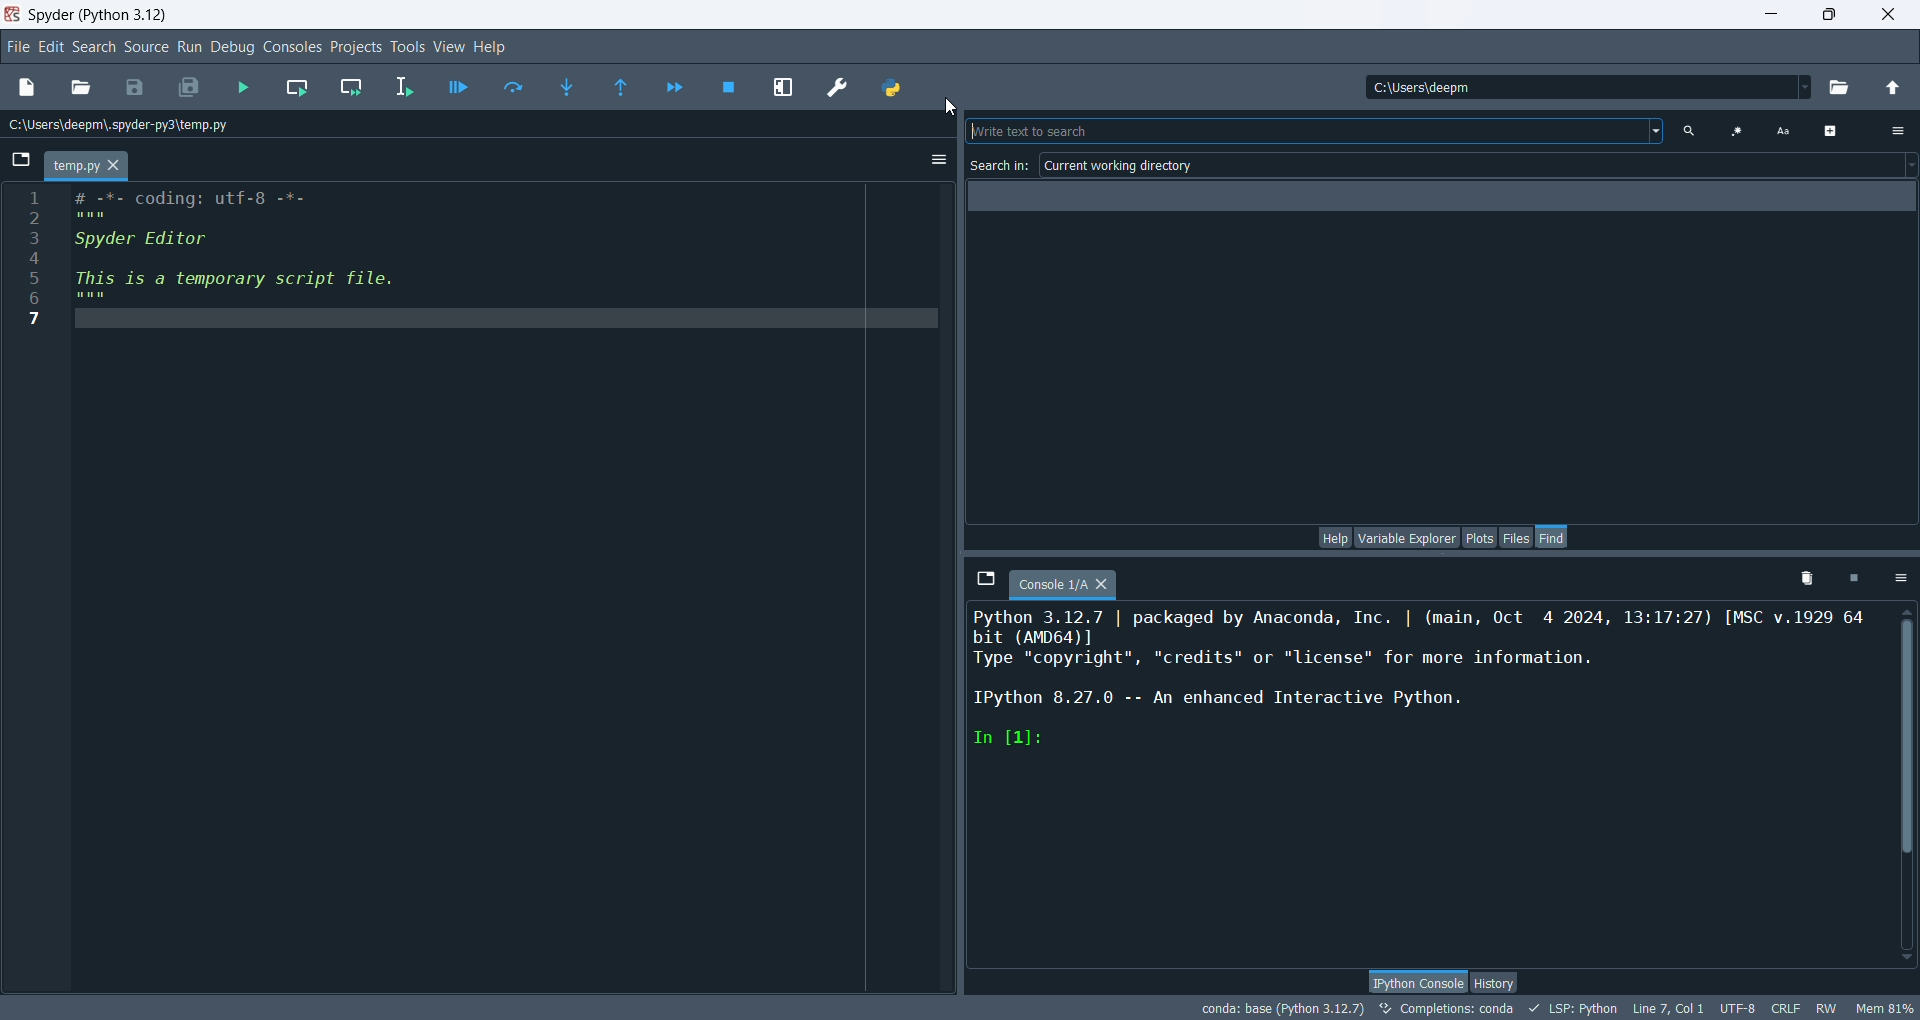  What do you see at coordinates (1332, 538) in the screenshot?
I see `help` at bounding box center [1332, 538].